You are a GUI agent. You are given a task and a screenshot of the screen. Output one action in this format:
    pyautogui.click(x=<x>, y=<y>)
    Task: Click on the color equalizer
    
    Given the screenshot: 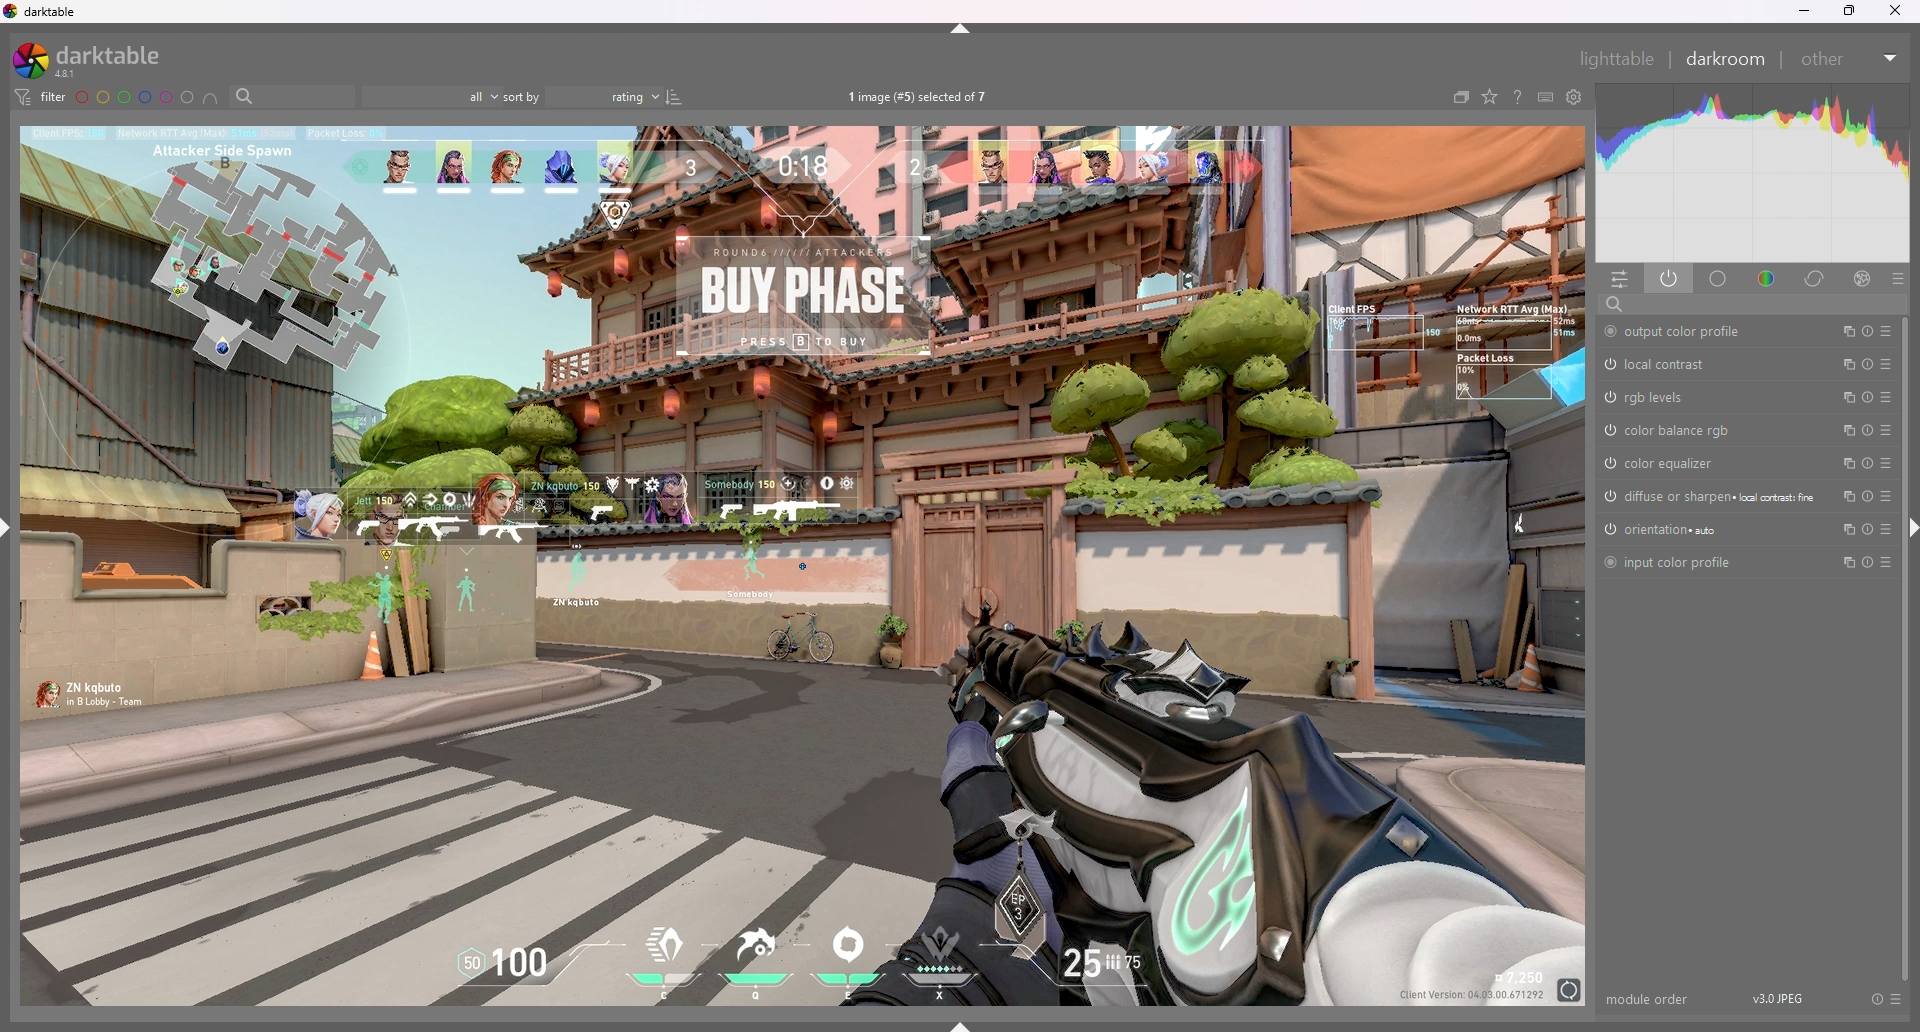 What is the action you would take?
    pyautogui.click(x=1665, y=463)
    